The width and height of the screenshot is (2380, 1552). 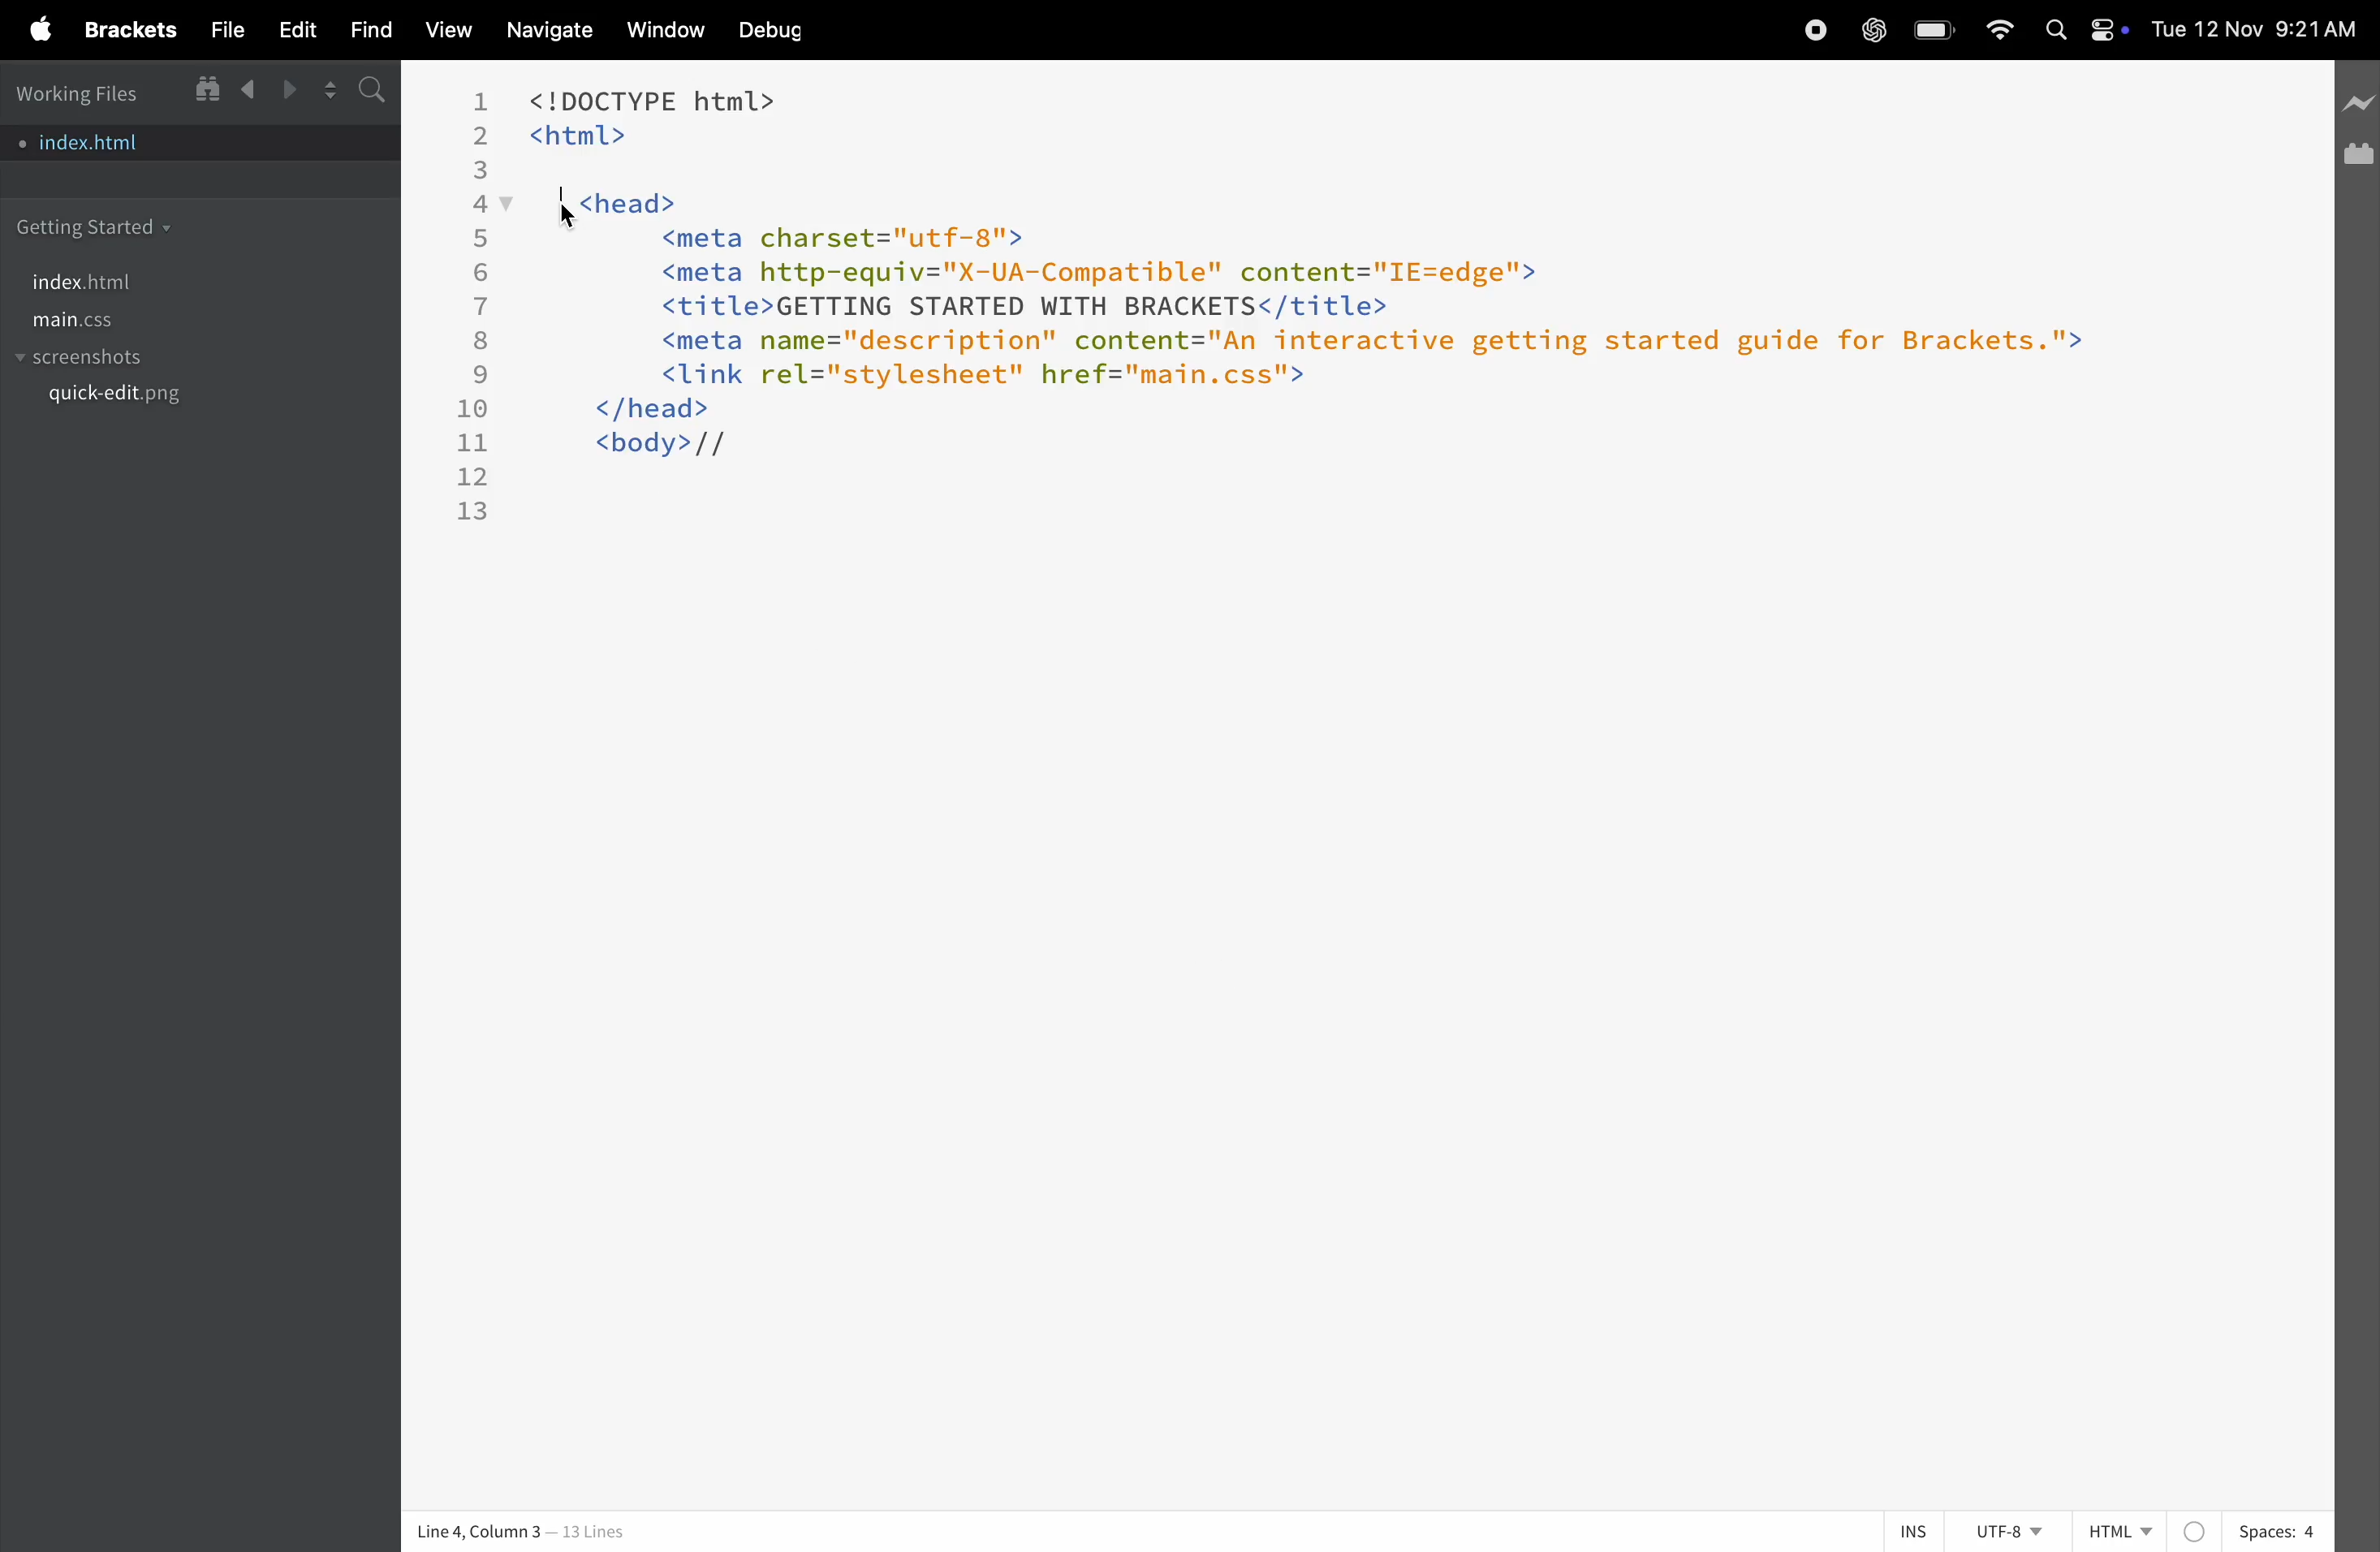 I want to click on s, so click(x=369, y=90).